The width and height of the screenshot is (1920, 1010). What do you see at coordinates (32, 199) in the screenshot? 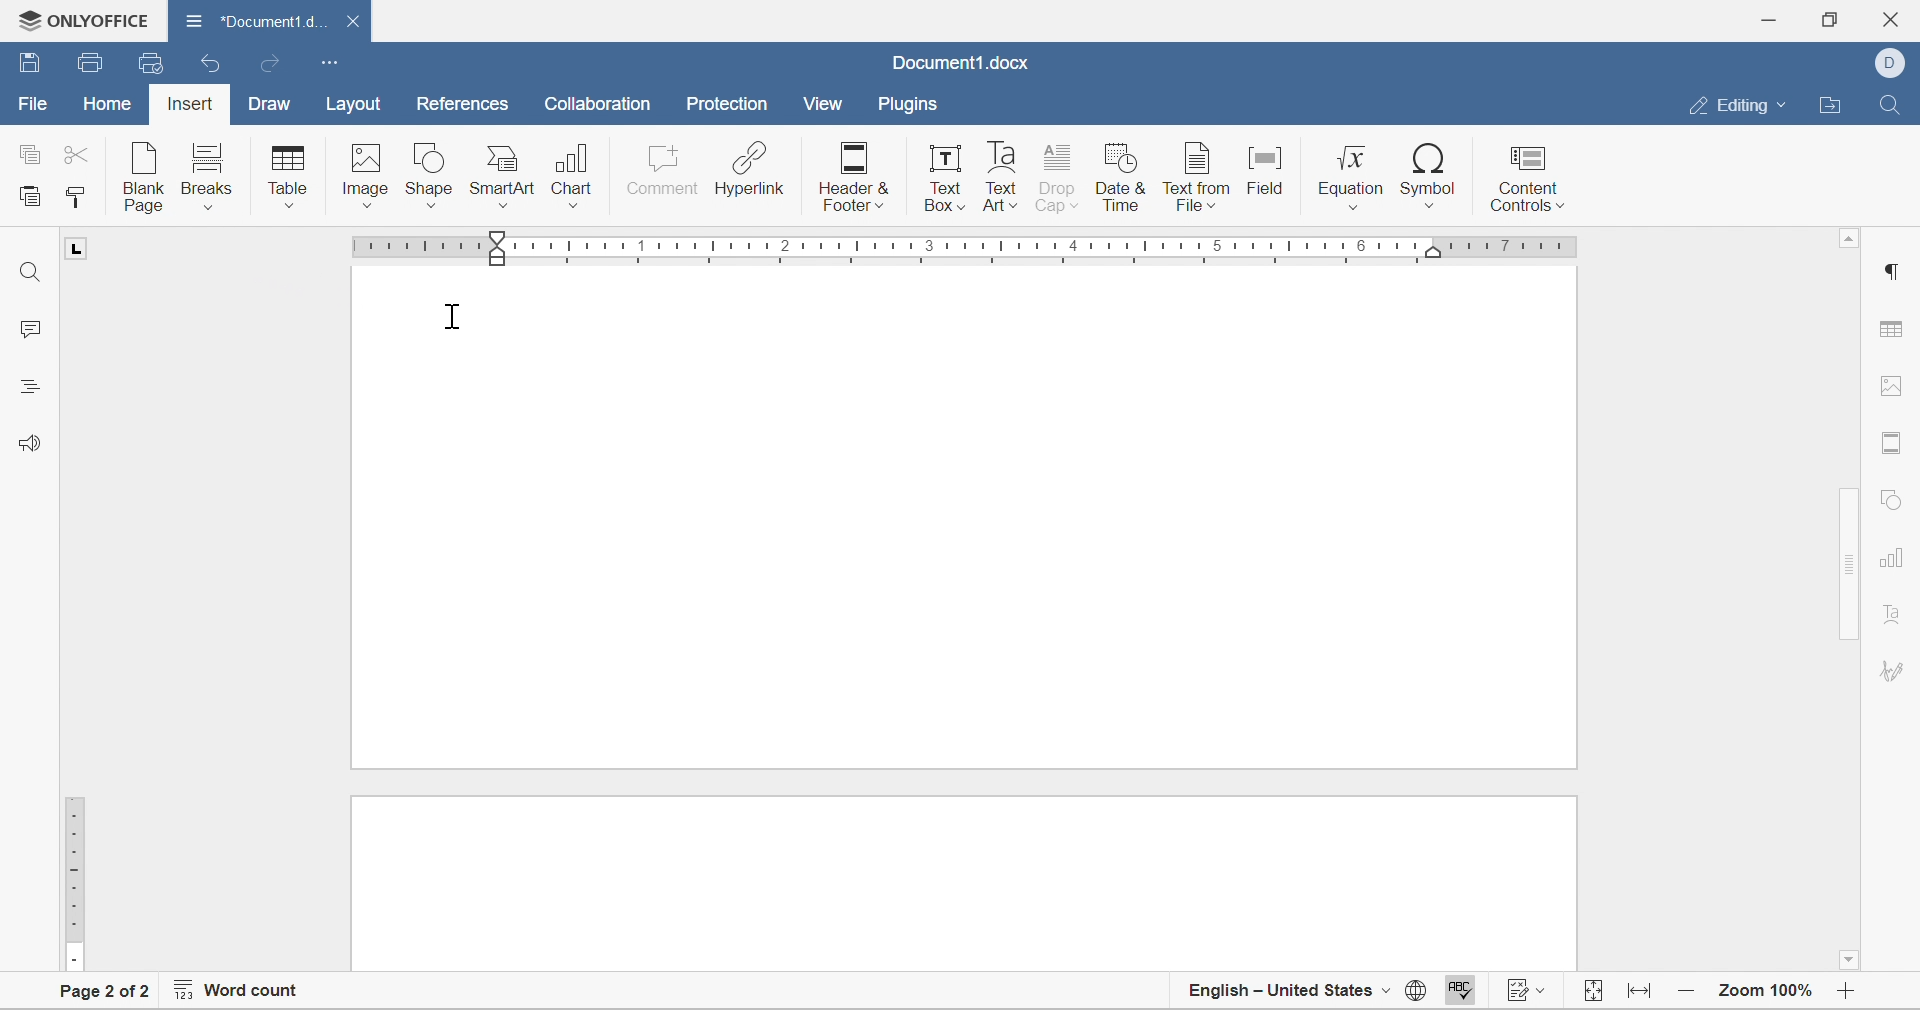
I see `Paste` at bounding box center [32, 199].